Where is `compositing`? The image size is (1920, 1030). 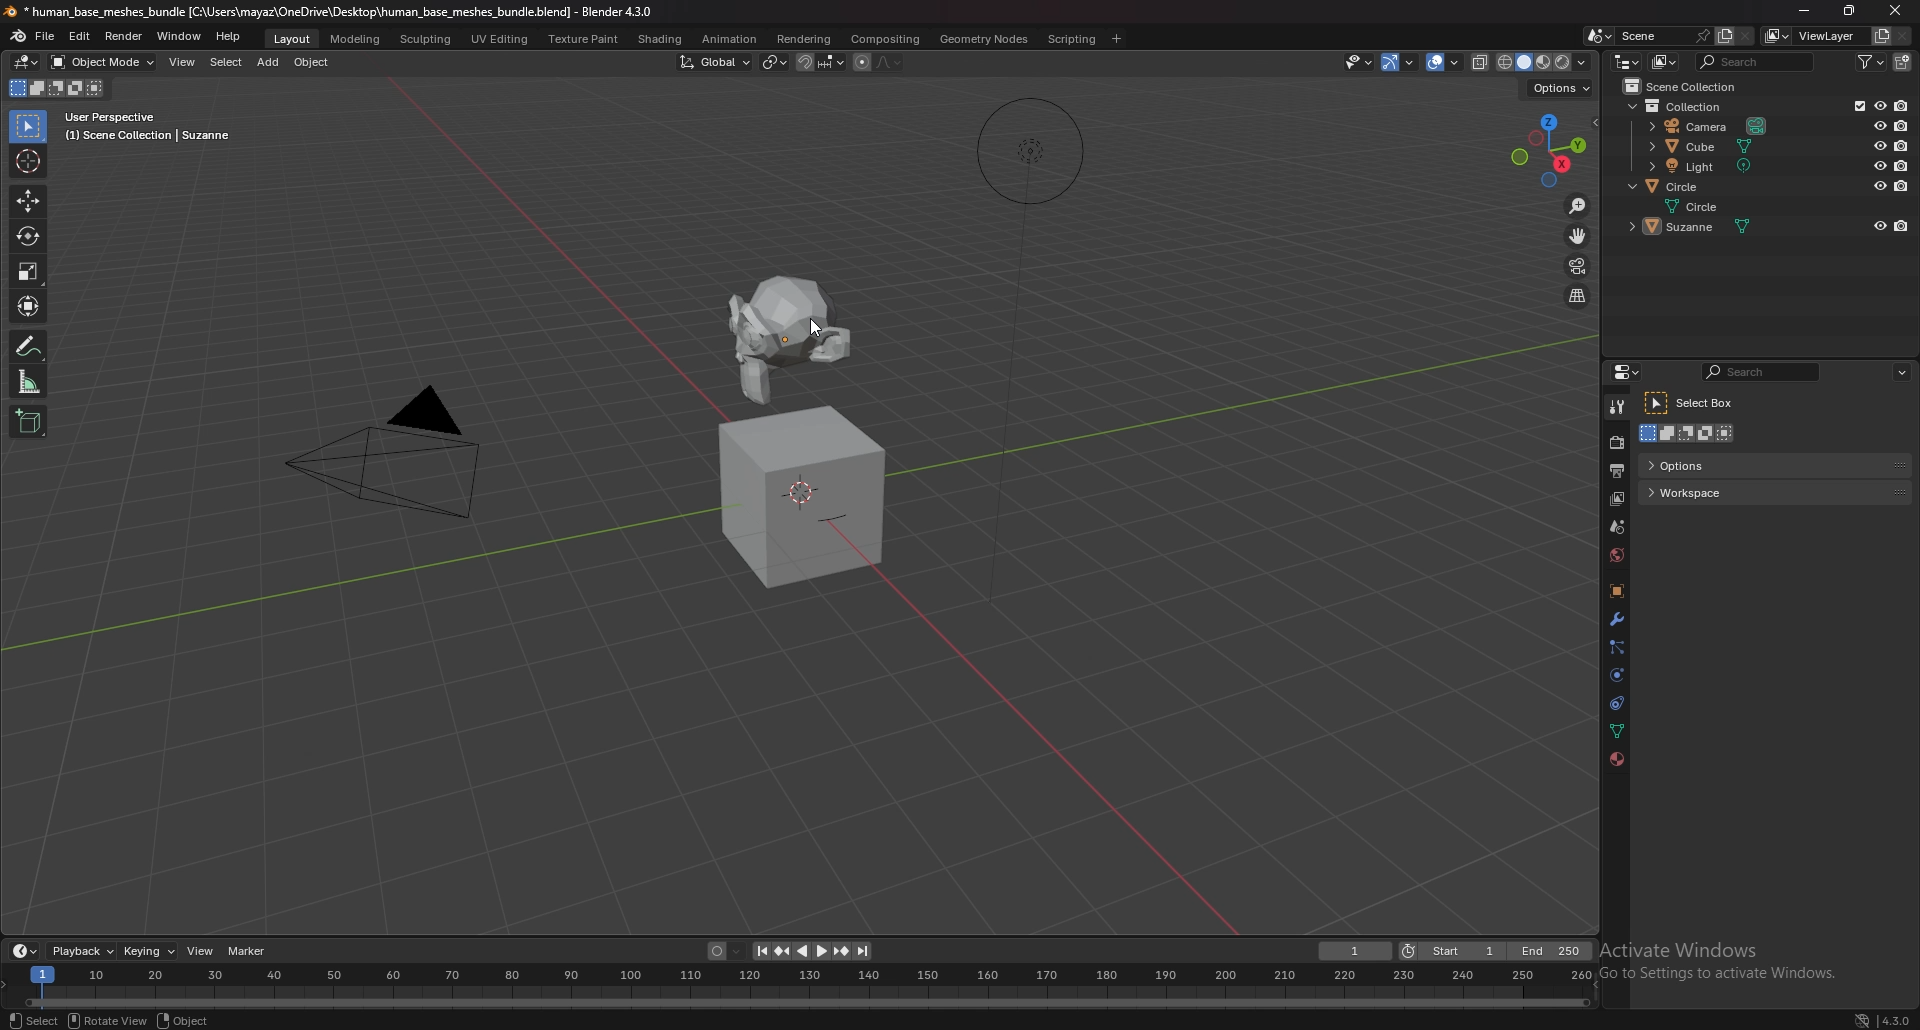
compositing is located at coordinates (888, 38).